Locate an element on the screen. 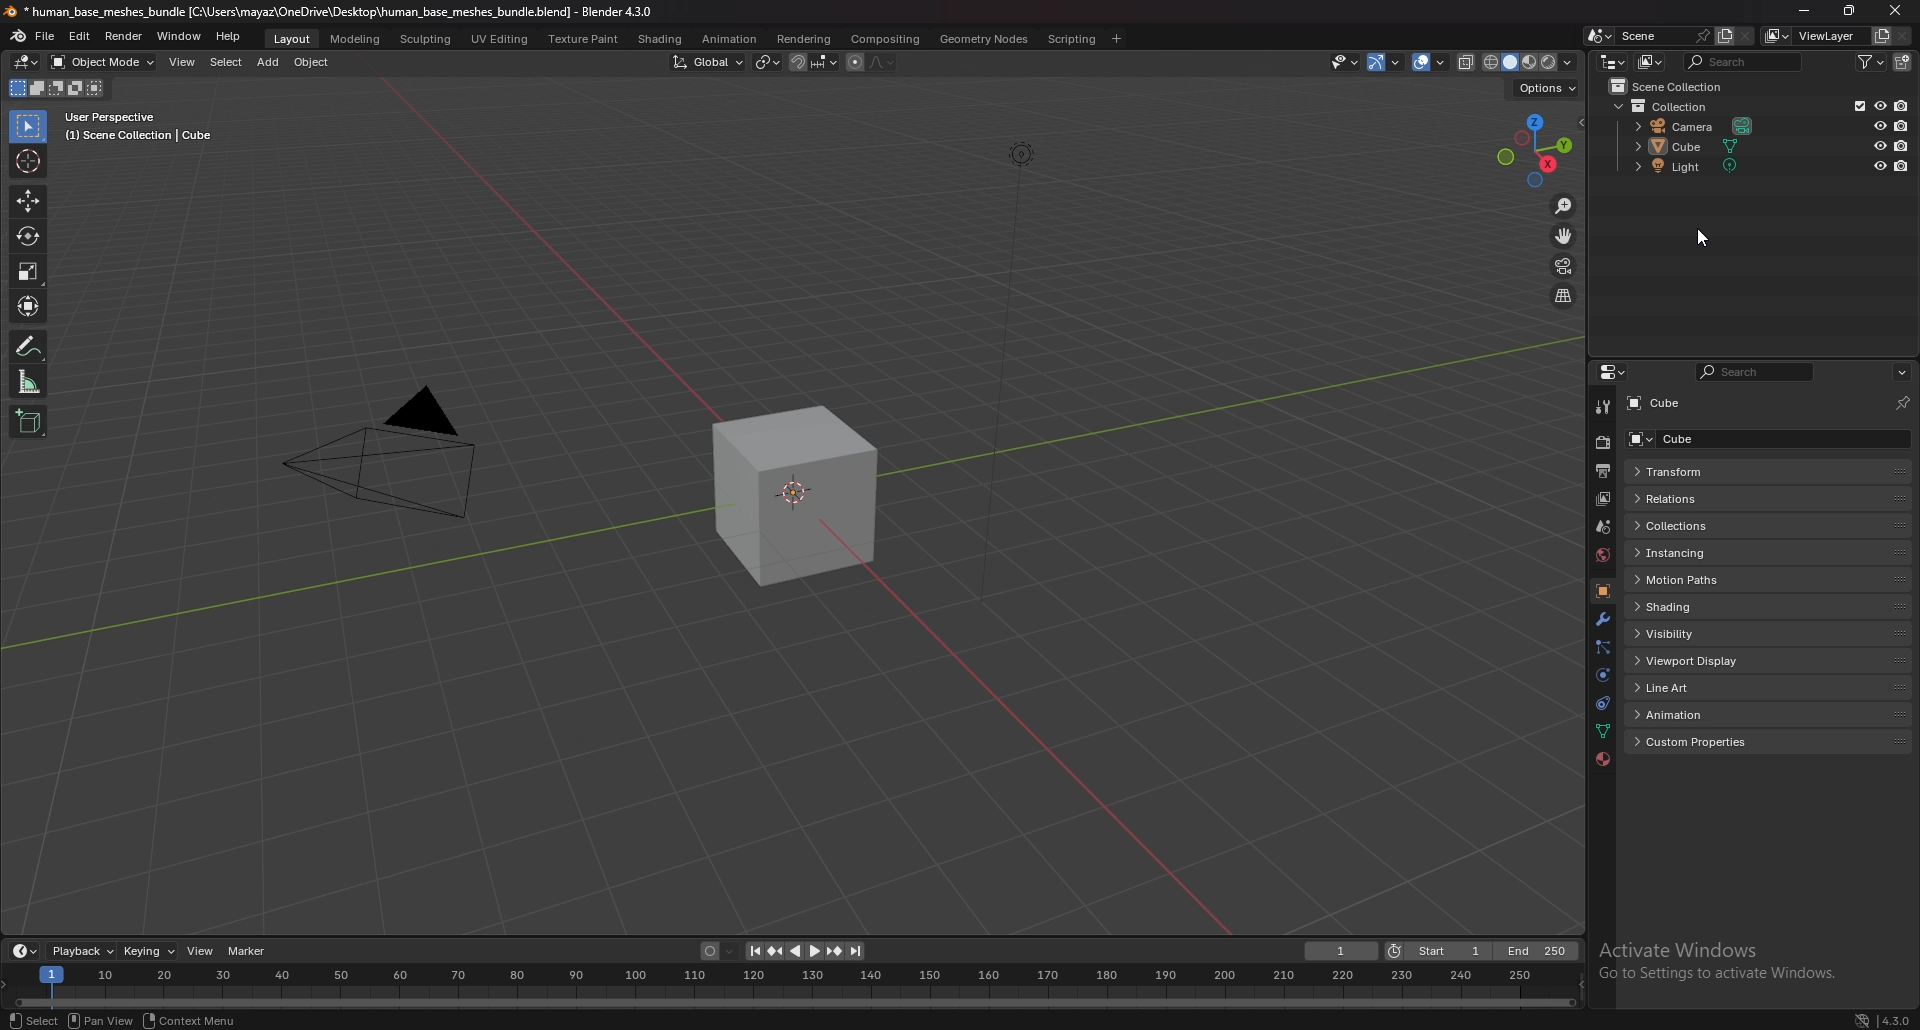 The height and width of the screenshot is (1030, 1920). move is located at coordinates (1567, 235).